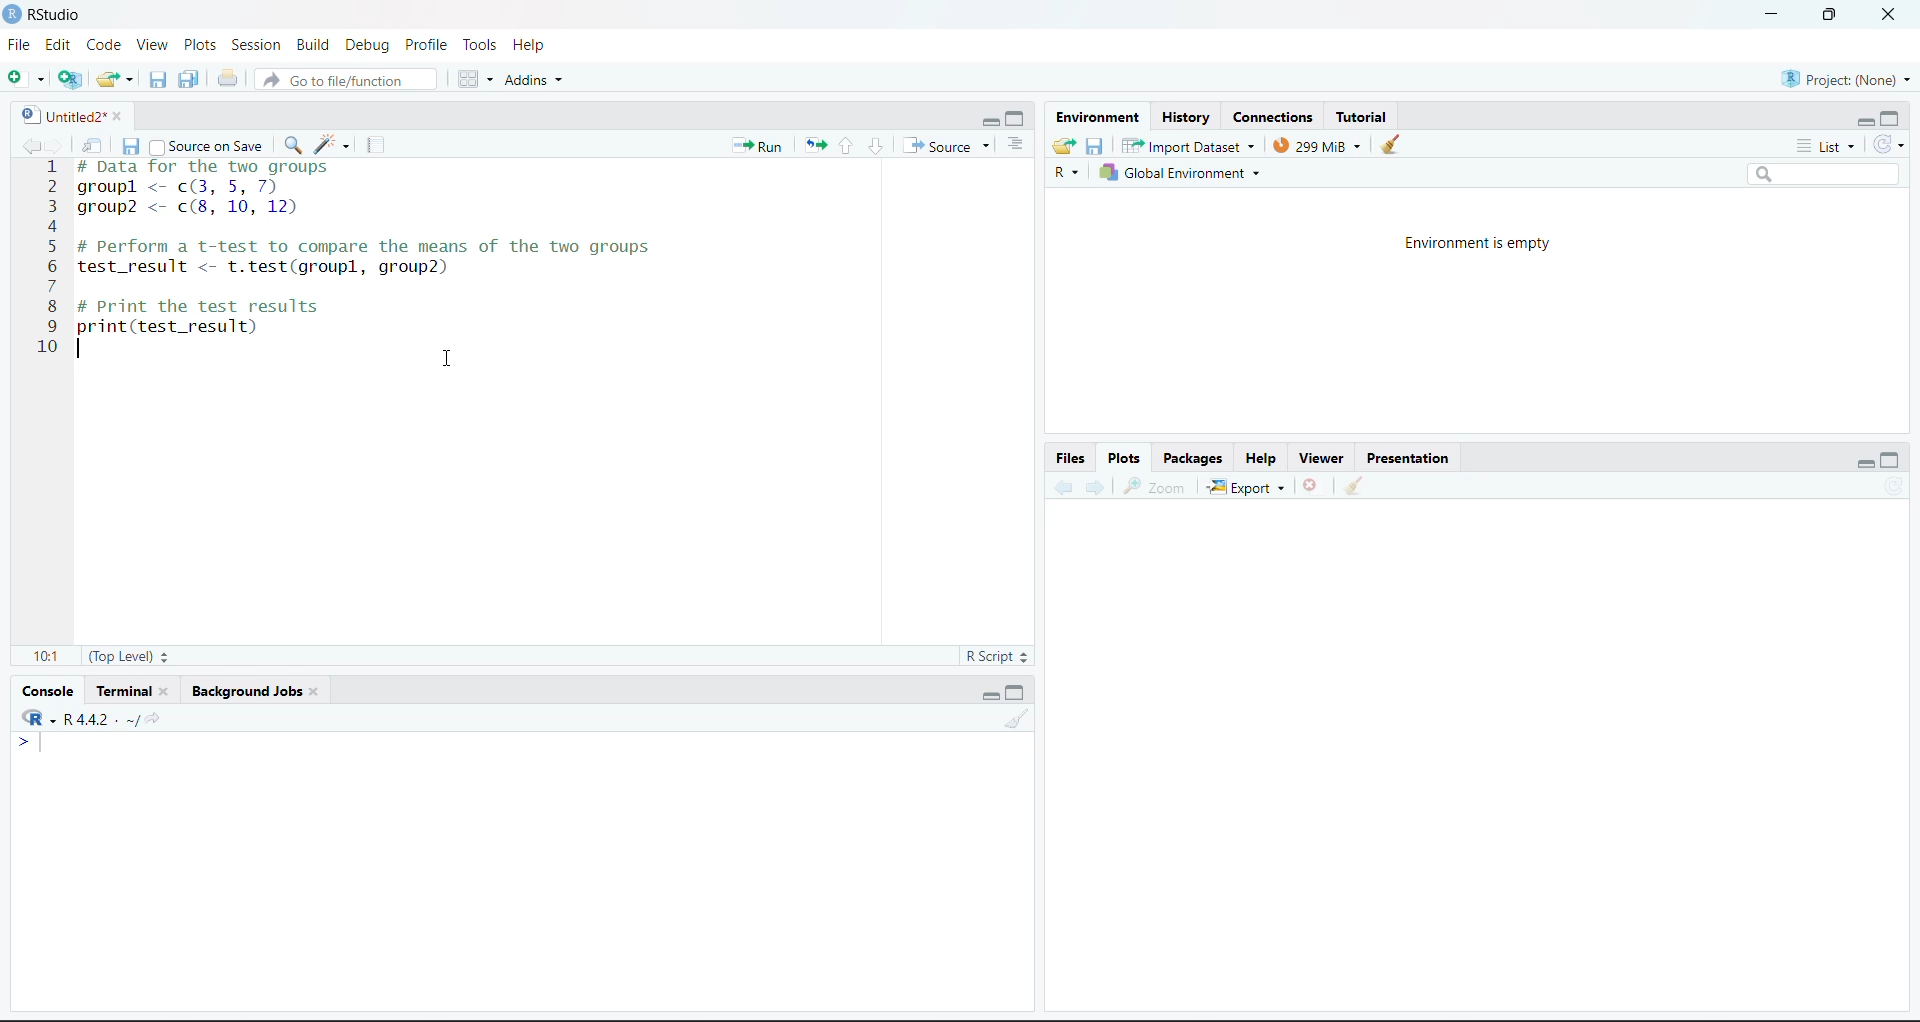 This screenshot has height=1022, width=1920. Describe the element at coordinates (104, 46) in the screenshot. I see `Code` at that location.